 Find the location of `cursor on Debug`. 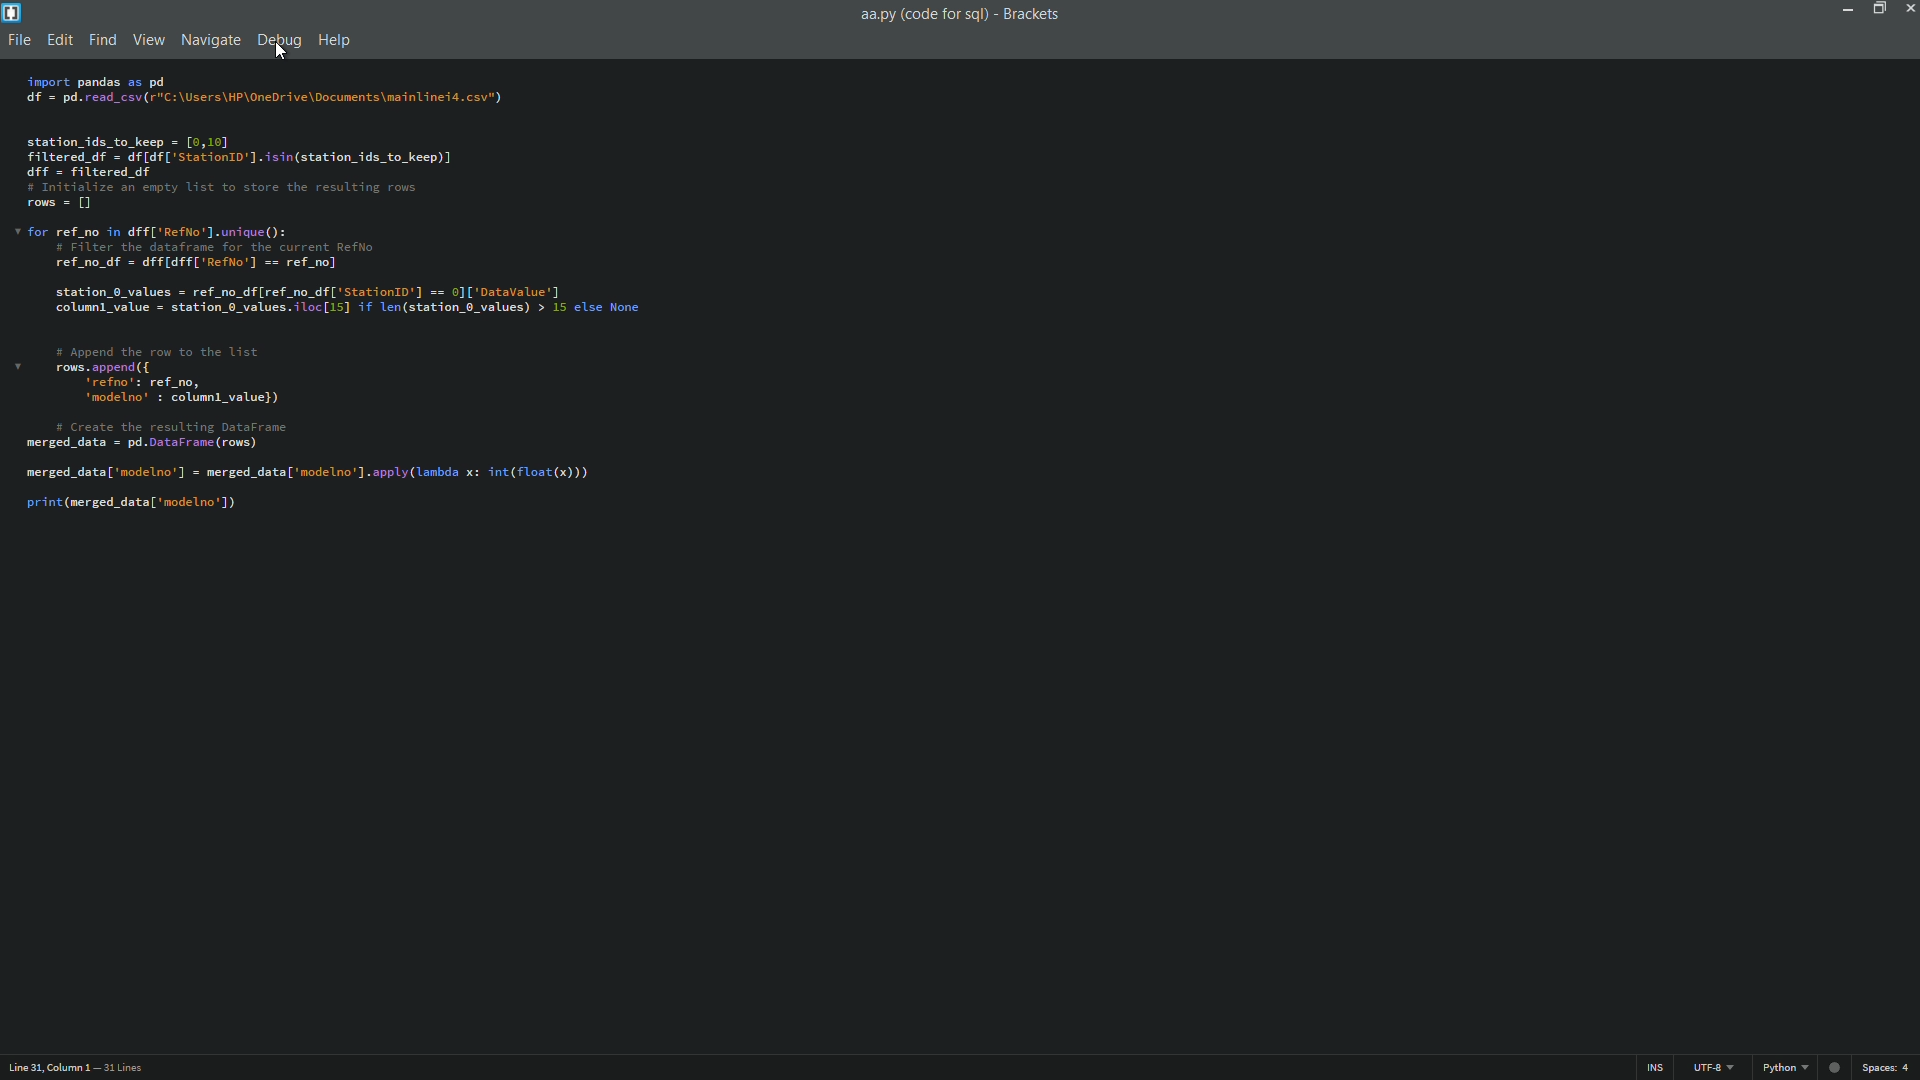

cursor on Debug is located at coordinates (282, 54).